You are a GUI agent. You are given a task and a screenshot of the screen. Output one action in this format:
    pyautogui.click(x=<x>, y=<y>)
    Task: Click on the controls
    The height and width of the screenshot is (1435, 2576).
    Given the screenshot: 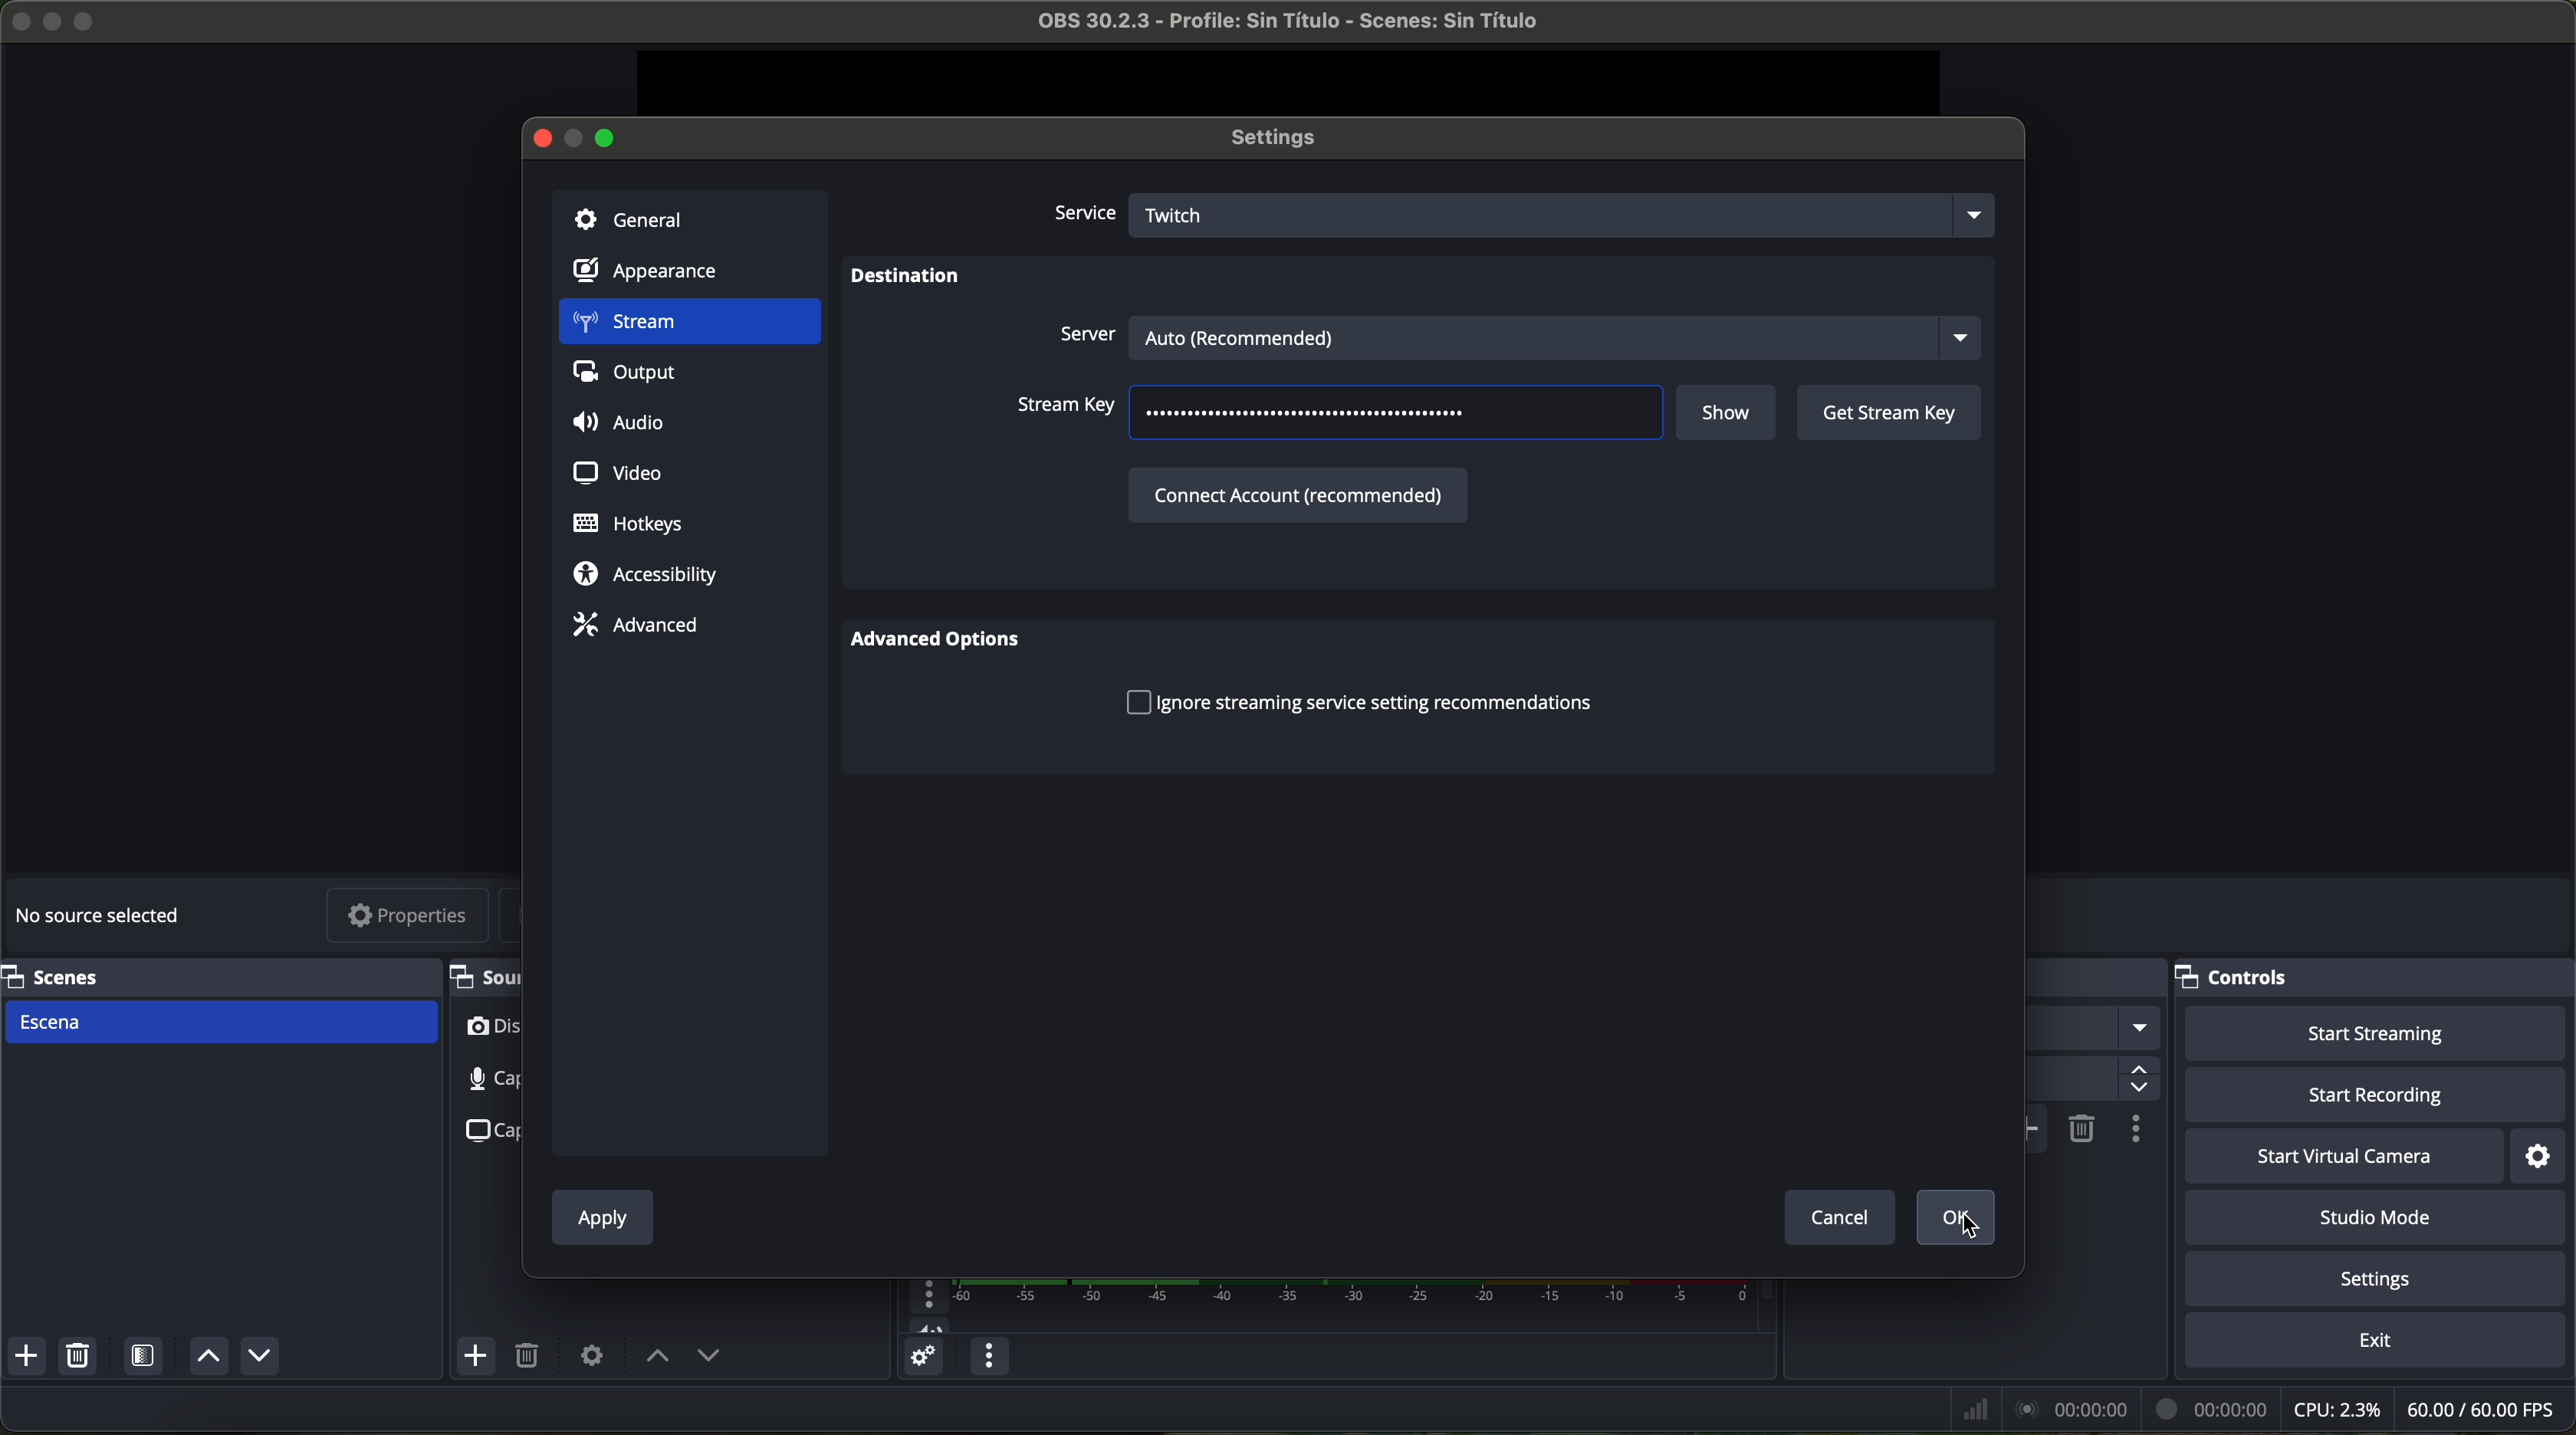 What is the action you would take?
    pyautogui.click(x=2375, y=978)
    